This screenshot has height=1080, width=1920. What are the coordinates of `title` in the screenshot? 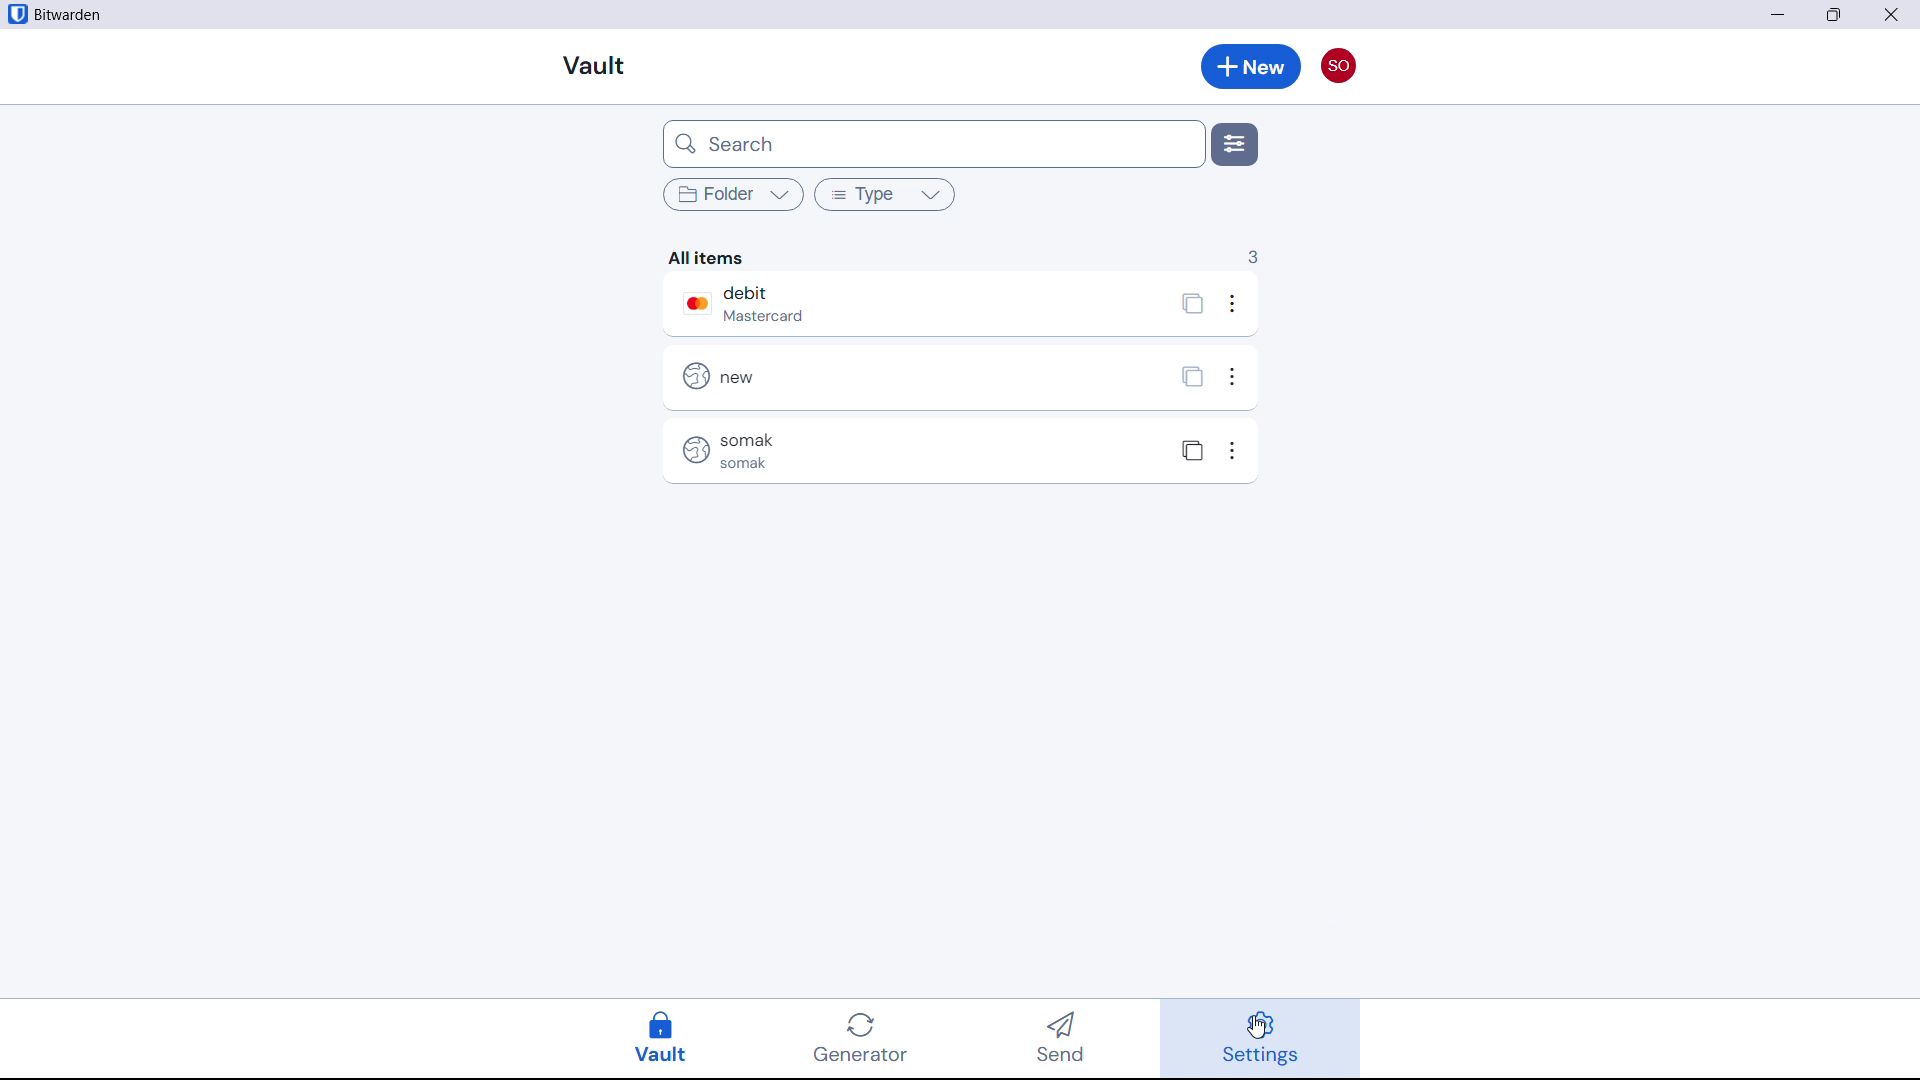 It's located at (69, 15).